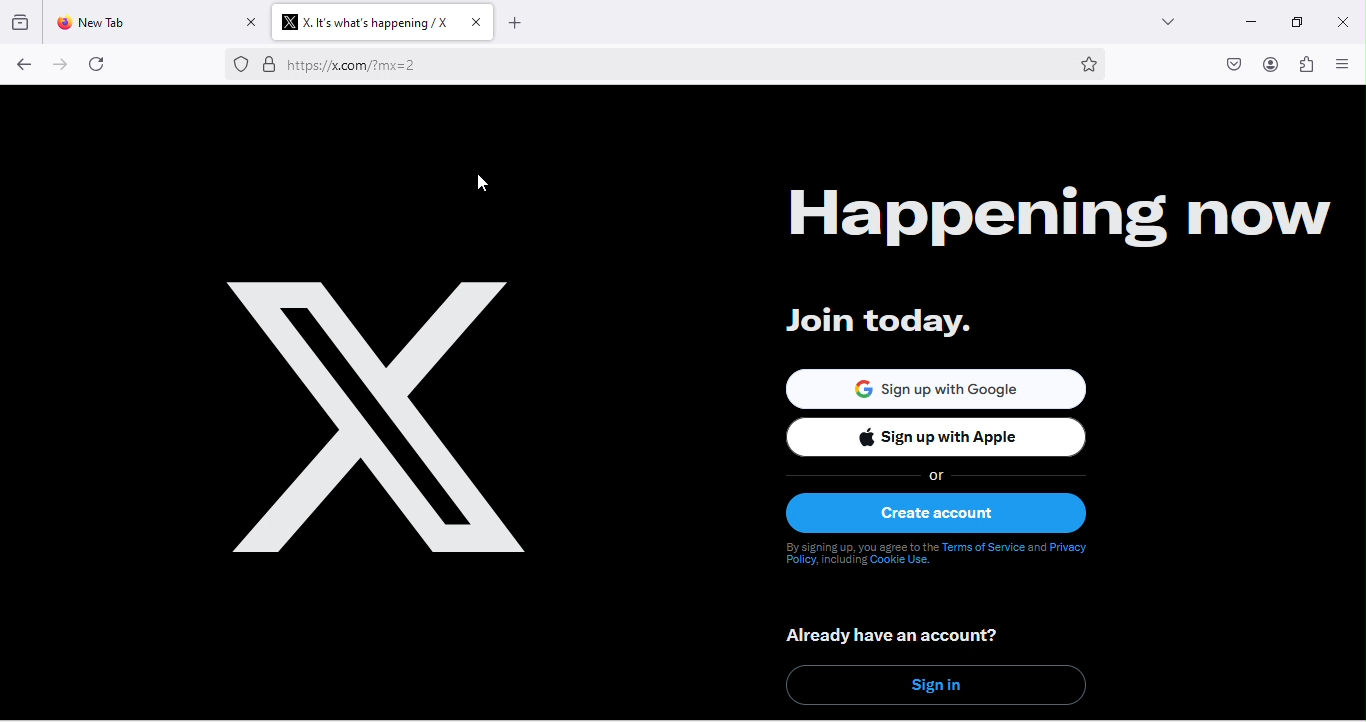 The image size is (1366, 722). What do you see at coordinates (940, 475) in the screenshot?
I see `or` at bounding box center [940, 475].